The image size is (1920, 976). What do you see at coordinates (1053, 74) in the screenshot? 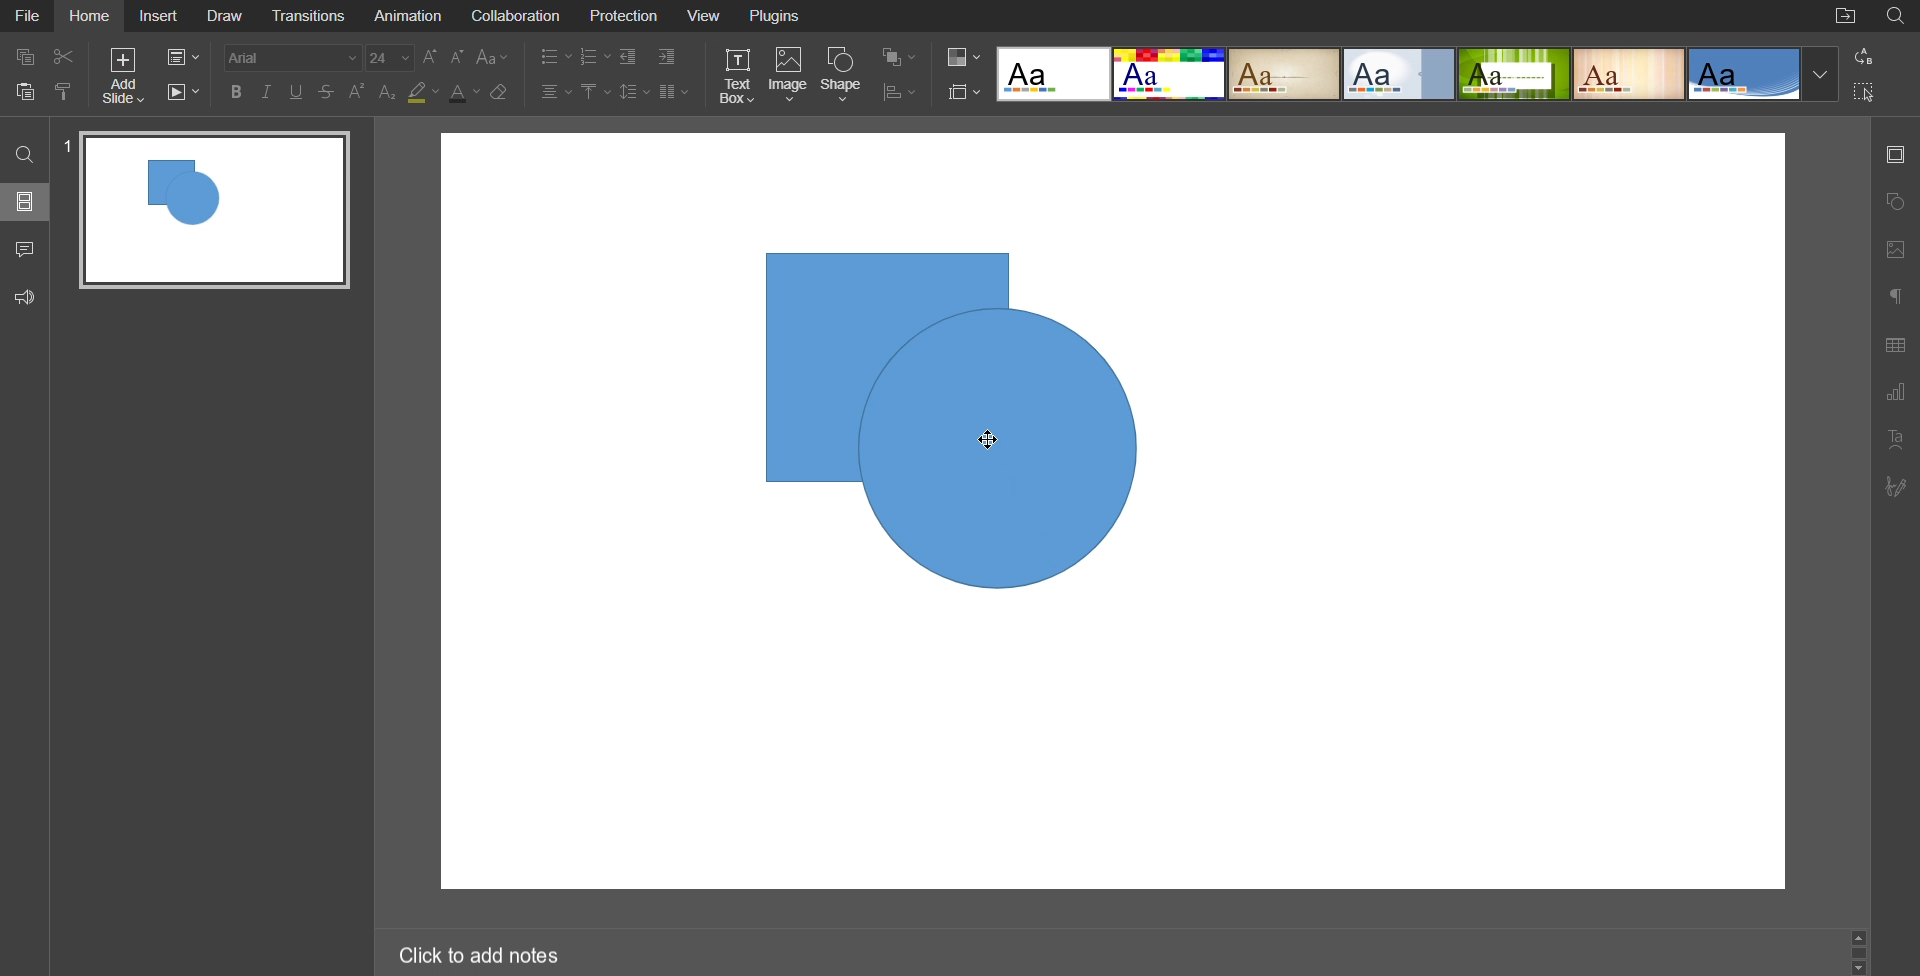
I see `Blank` at bounding box center [1053, 74].